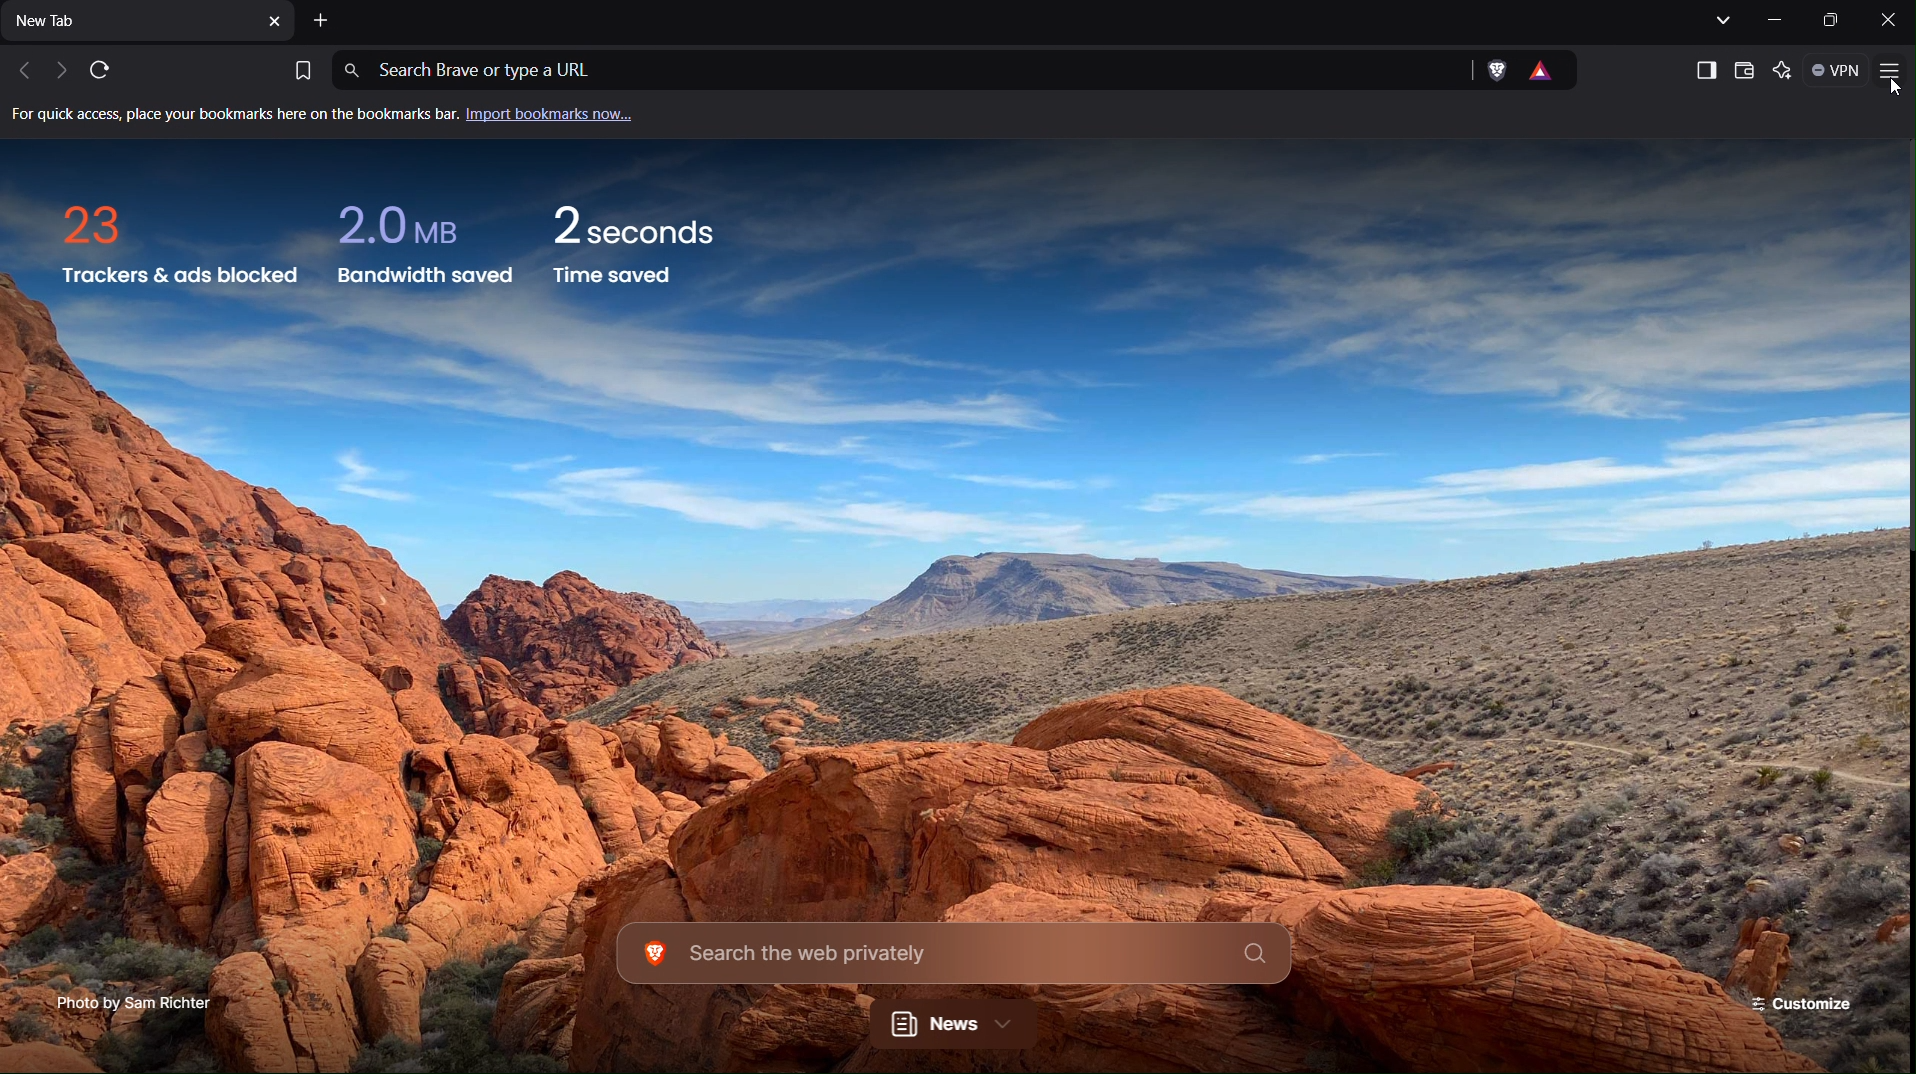 Image resolution: width=1916 pixels, height=1074 pixels. I want to click on Bandwidth saved, so click(424, 241).